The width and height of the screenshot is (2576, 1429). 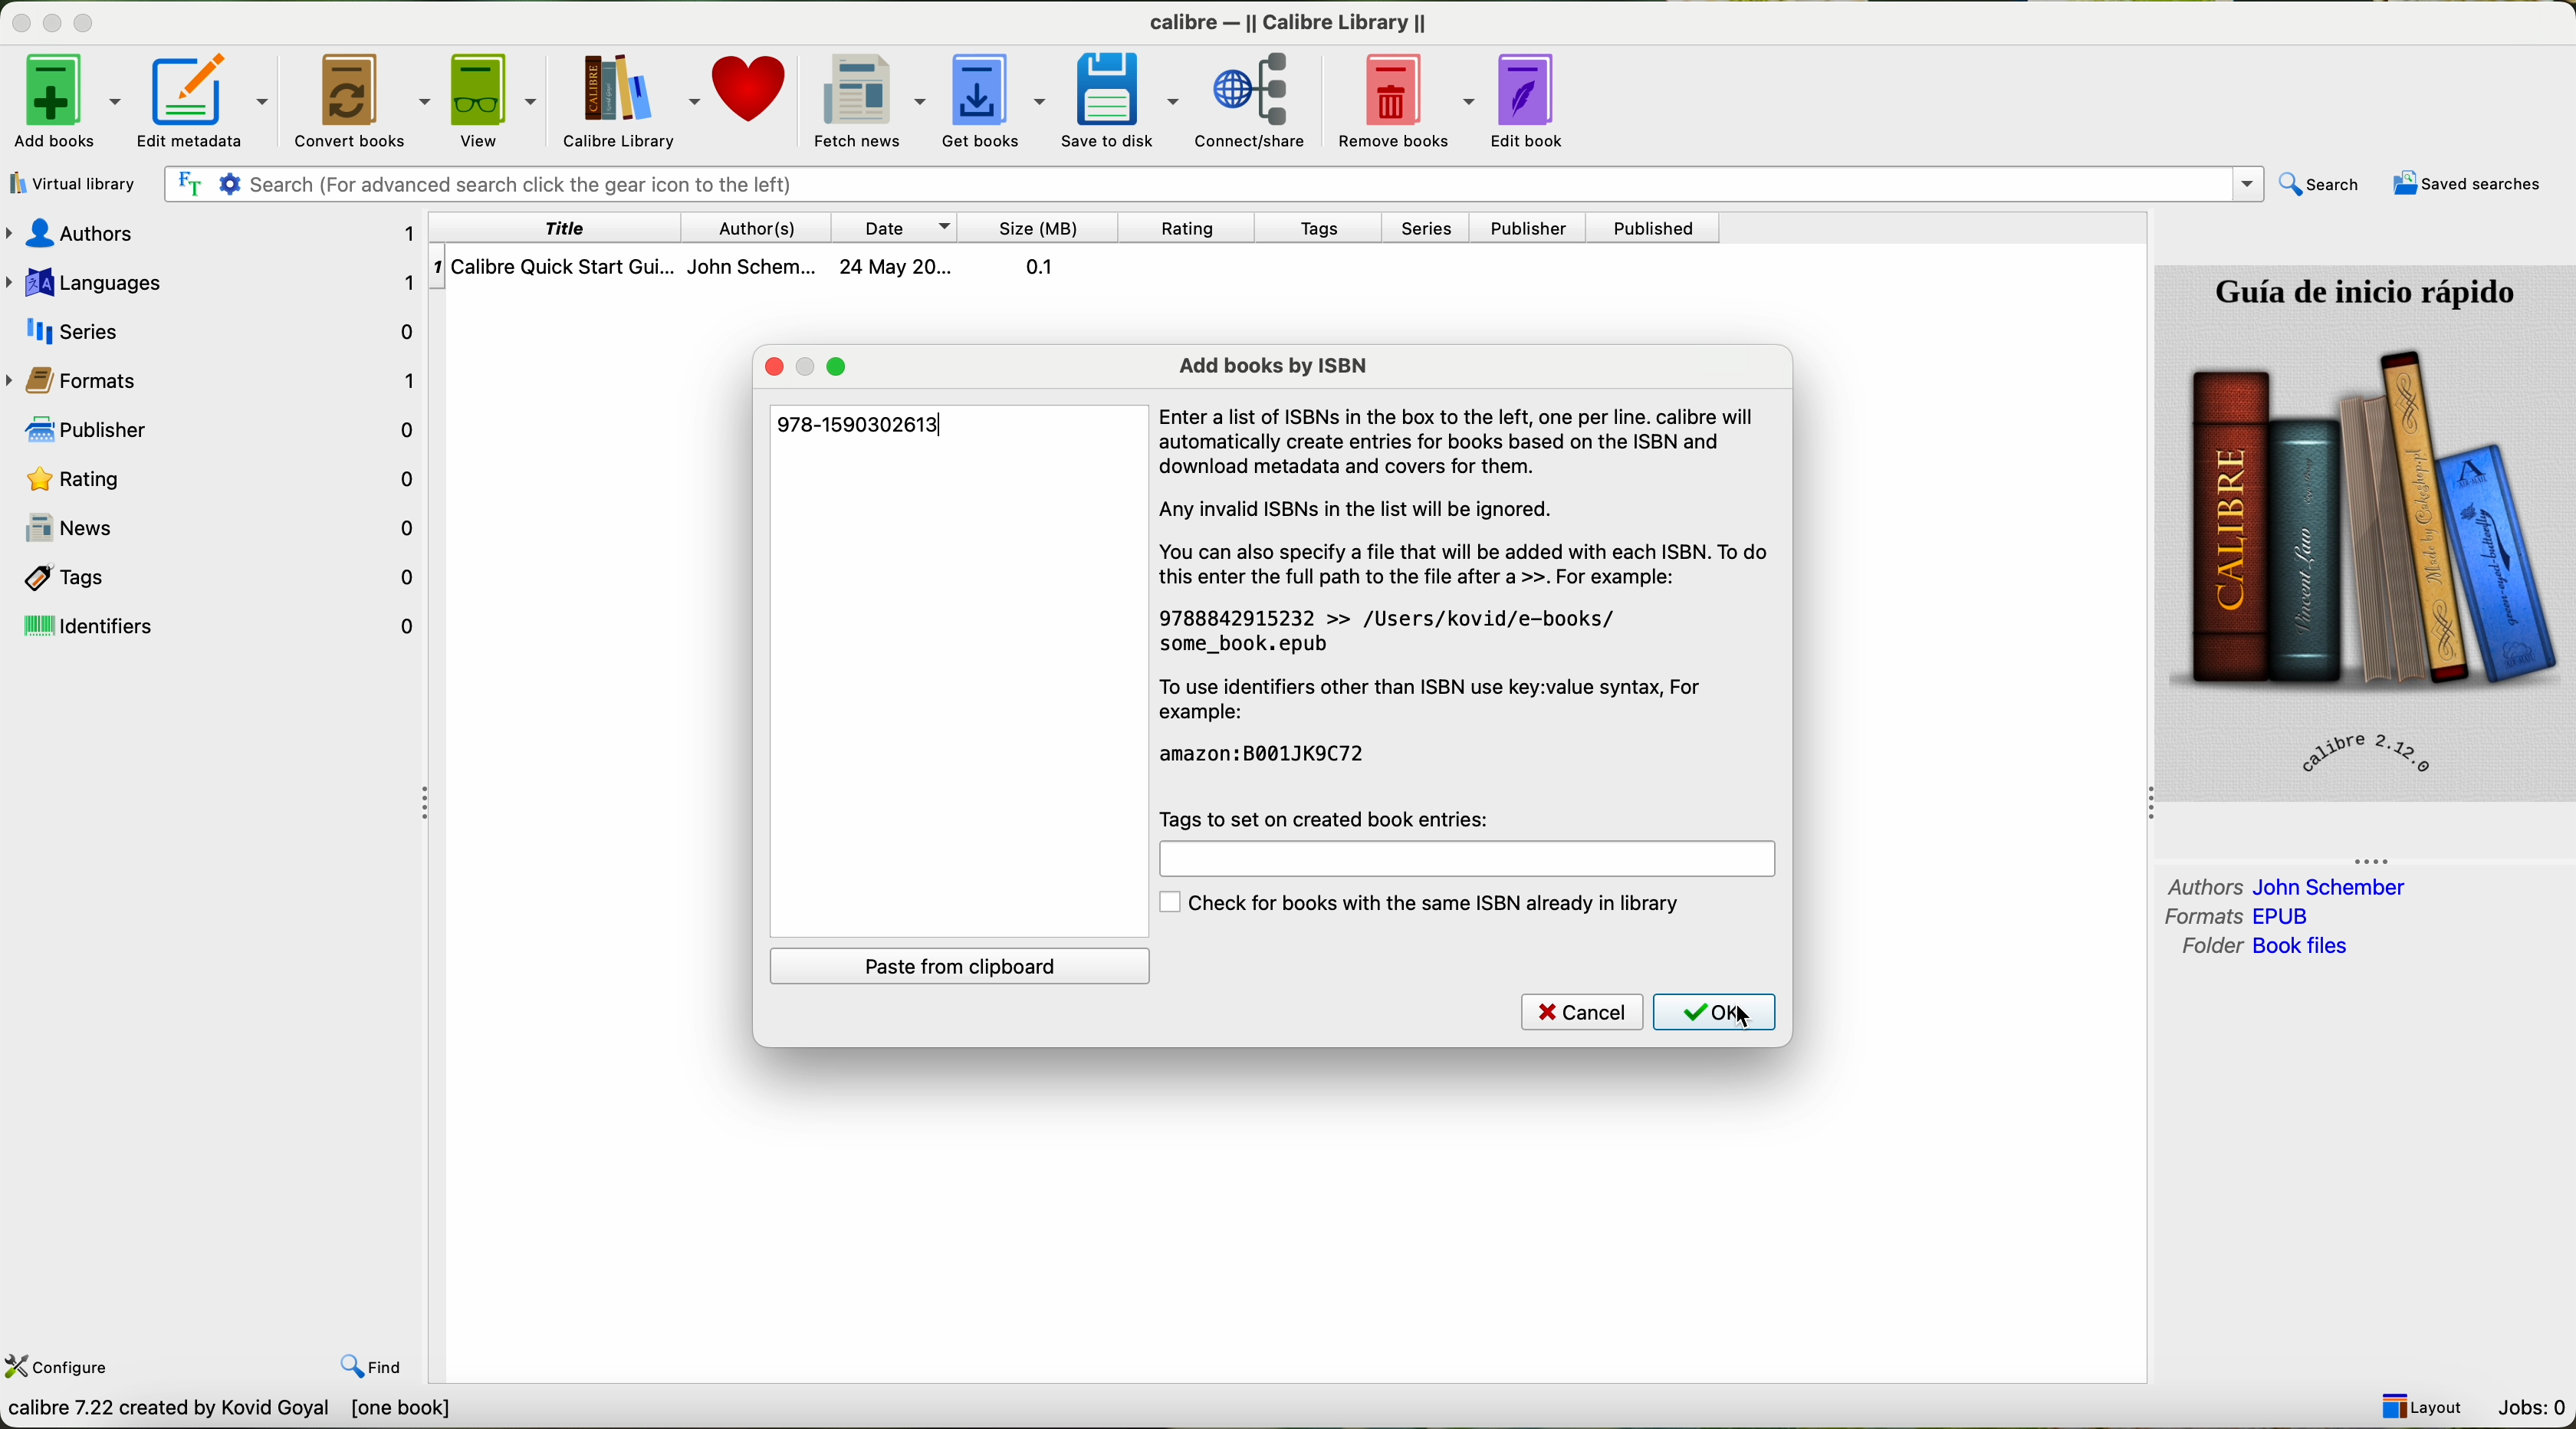 What do you see at coordinates (752, 88) in the screenshot?
I see `donate` at bounding box center [752, 88].